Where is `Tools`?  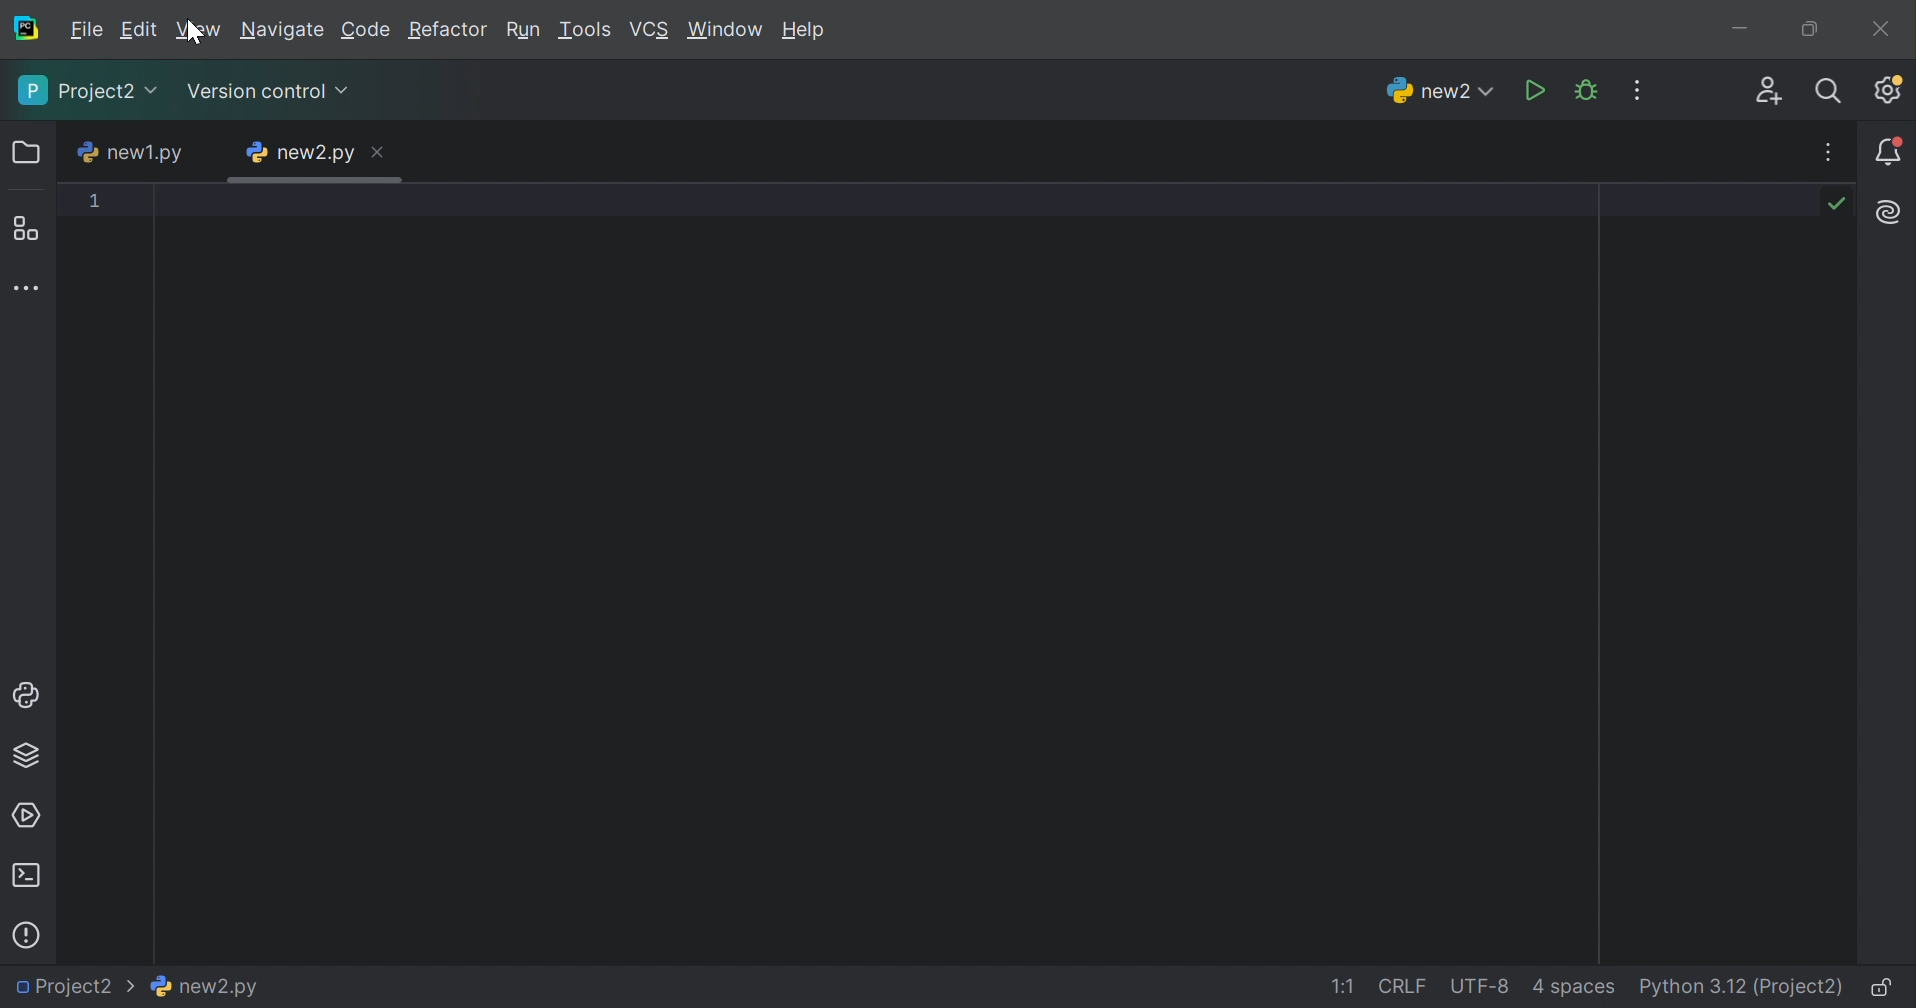 Tools is located at coordinates (585, 30).